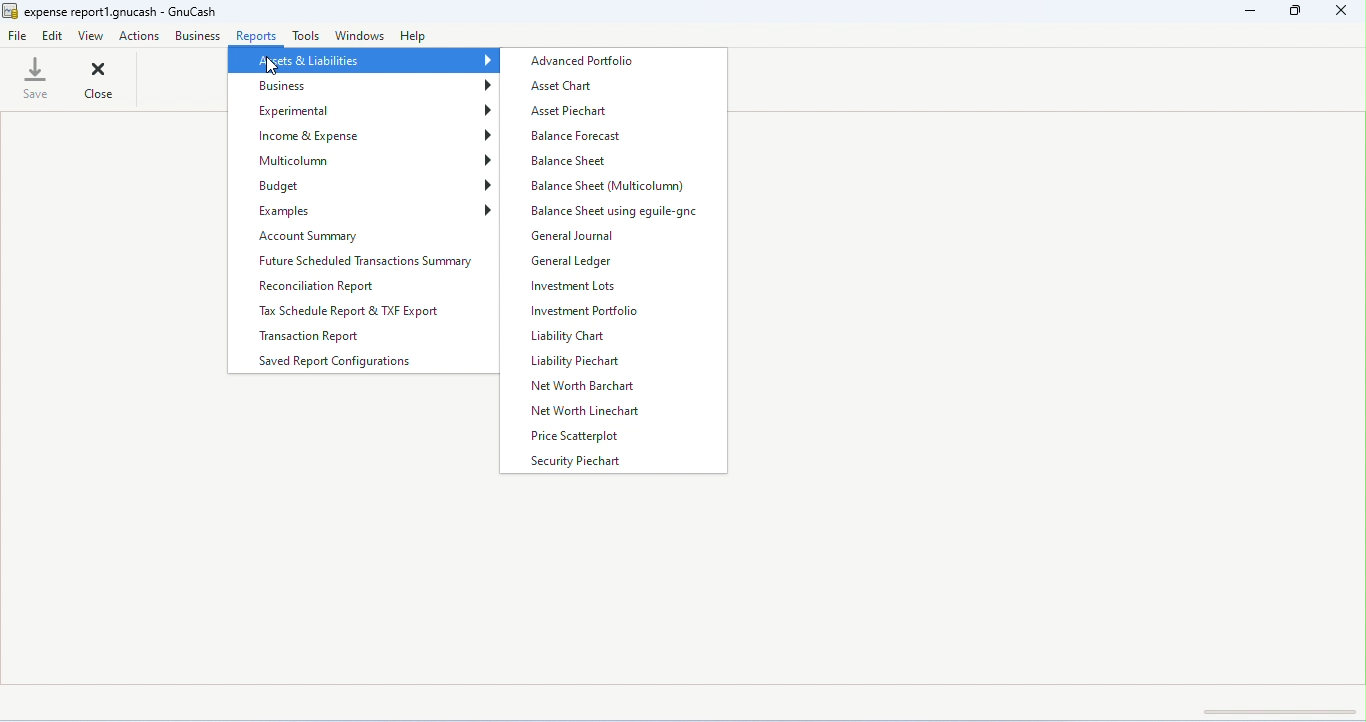 Image resolution: width=1366 pixels, height=722 pixels. I want to click on tool, so click(306, 36).